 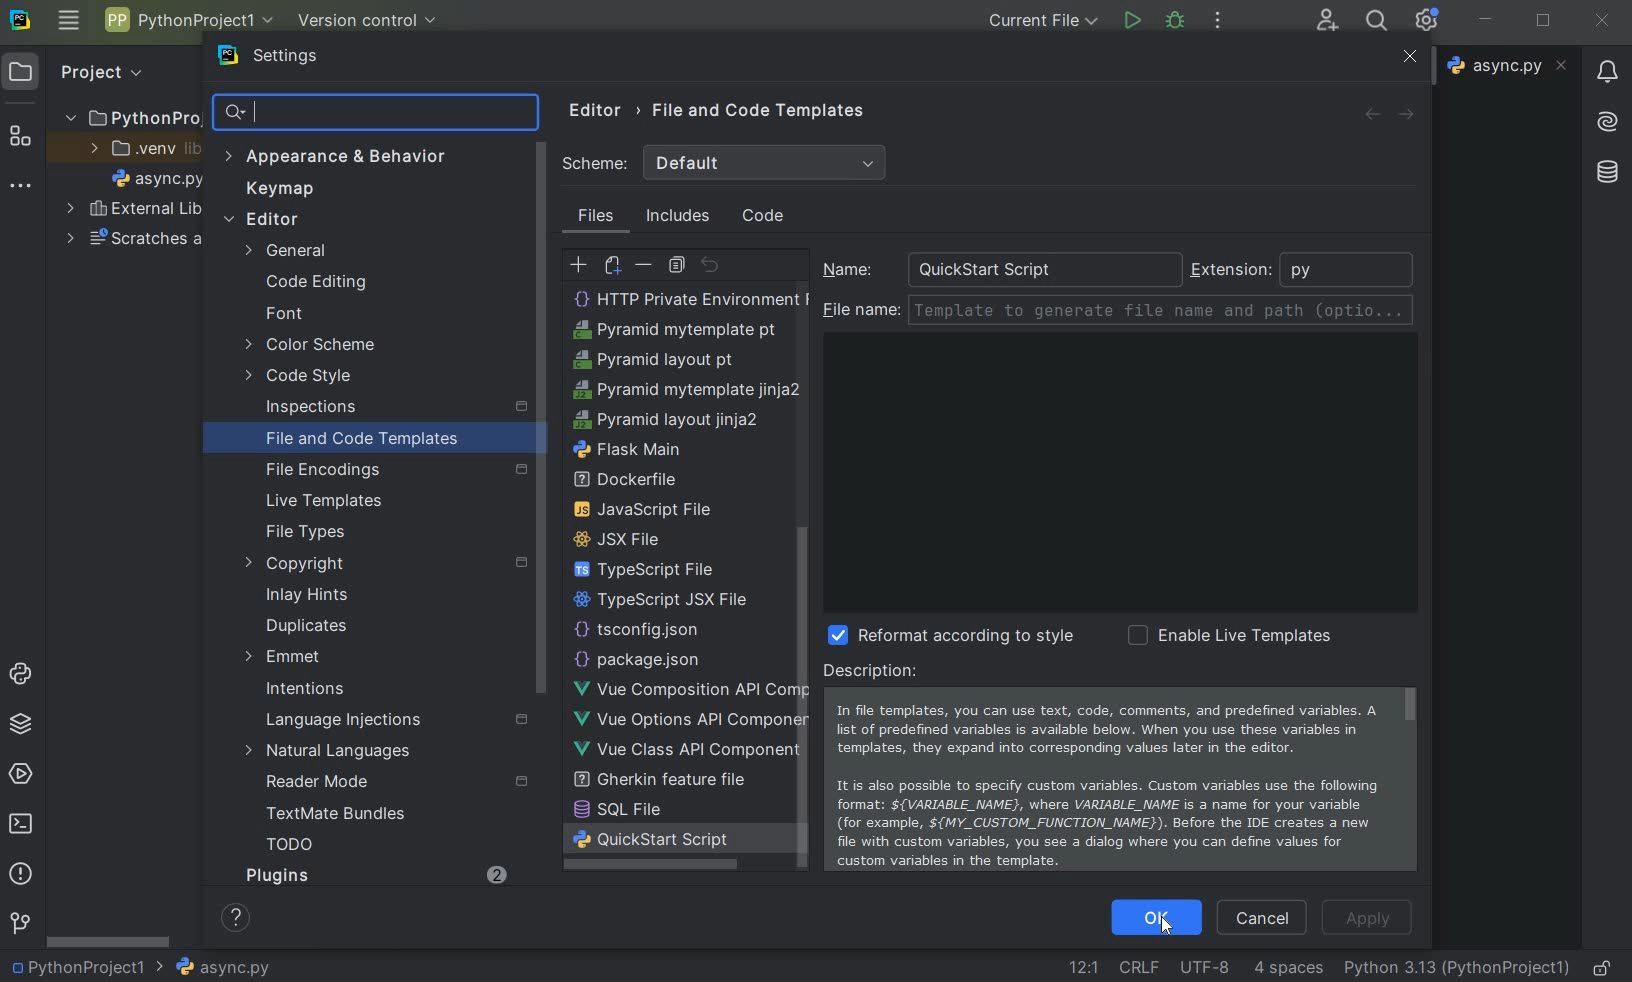 What do you see at coordinates (645, 264) in the screenshot?
I see `remove template` at bounding box center [645, 264].